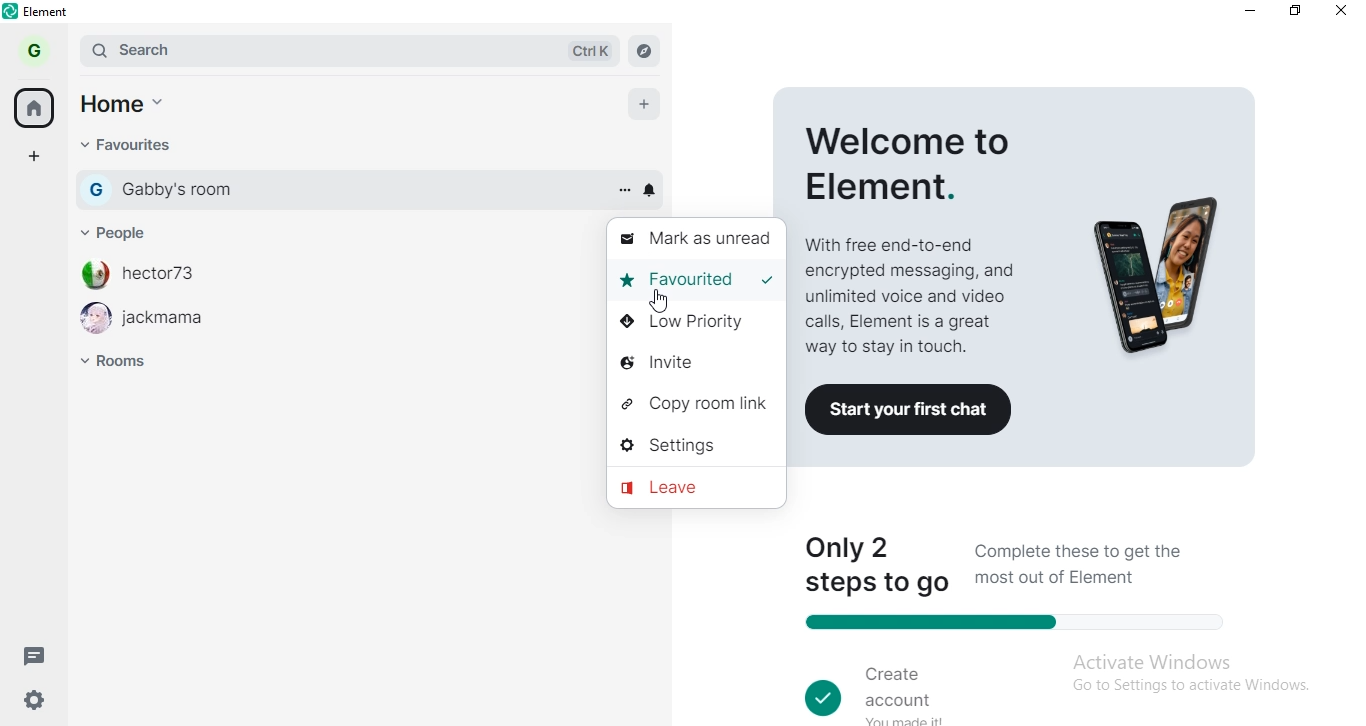 The image size is (1366, 726). Describe the element at coordinates (767, 281) in the screenshot. I see `checkmark` at that location.